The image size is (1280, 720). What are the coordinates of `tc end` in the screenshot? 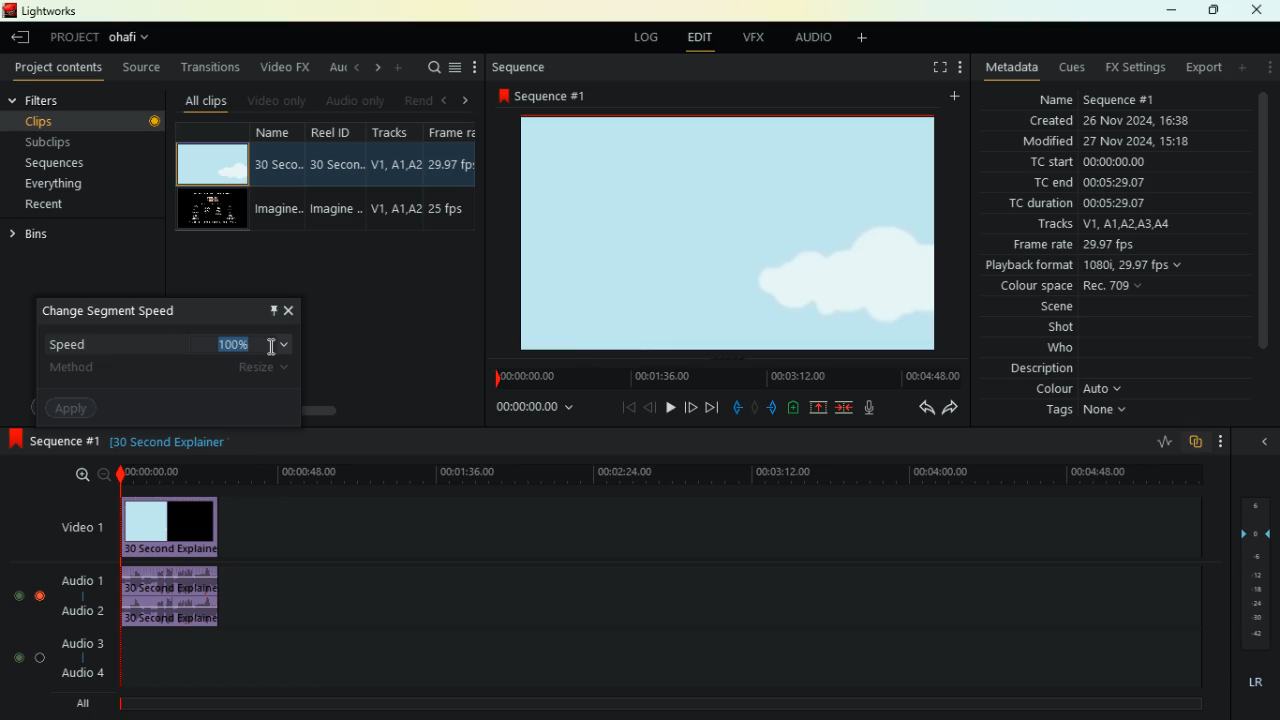 It's located at (1093, 184).